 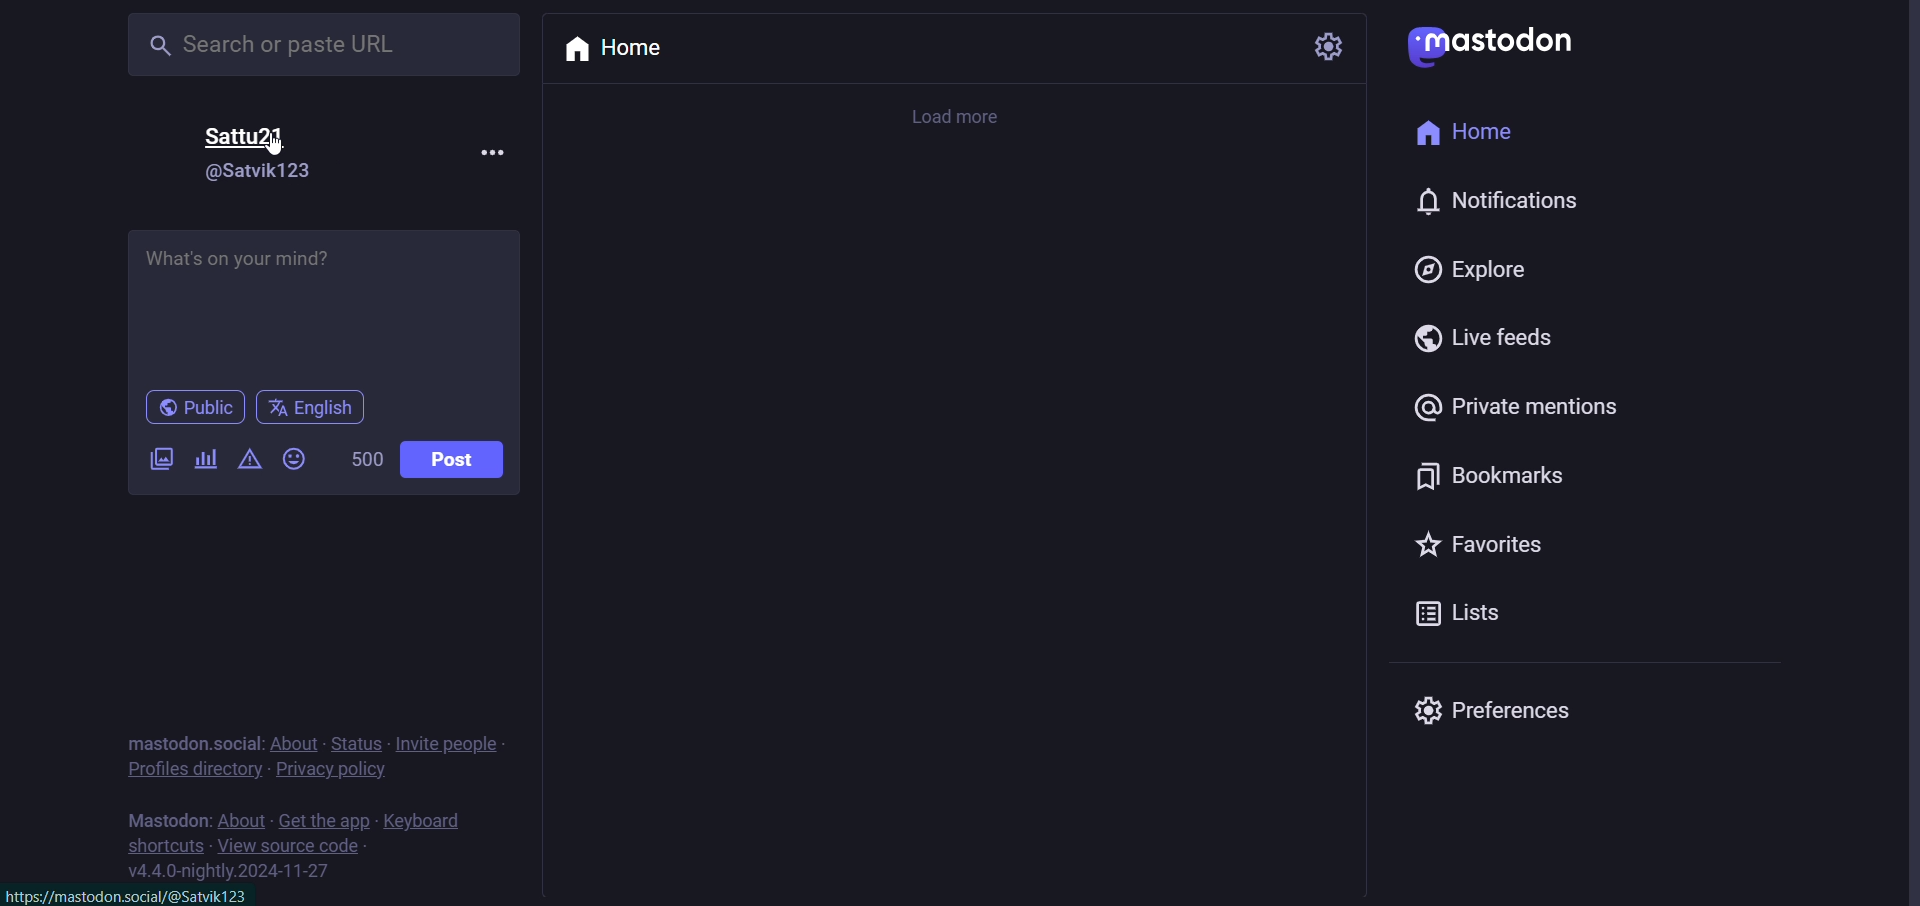 What do you see at coordinates (251, 463) in the screenshot?
I see `content warning` at bounding box center [251, 463].